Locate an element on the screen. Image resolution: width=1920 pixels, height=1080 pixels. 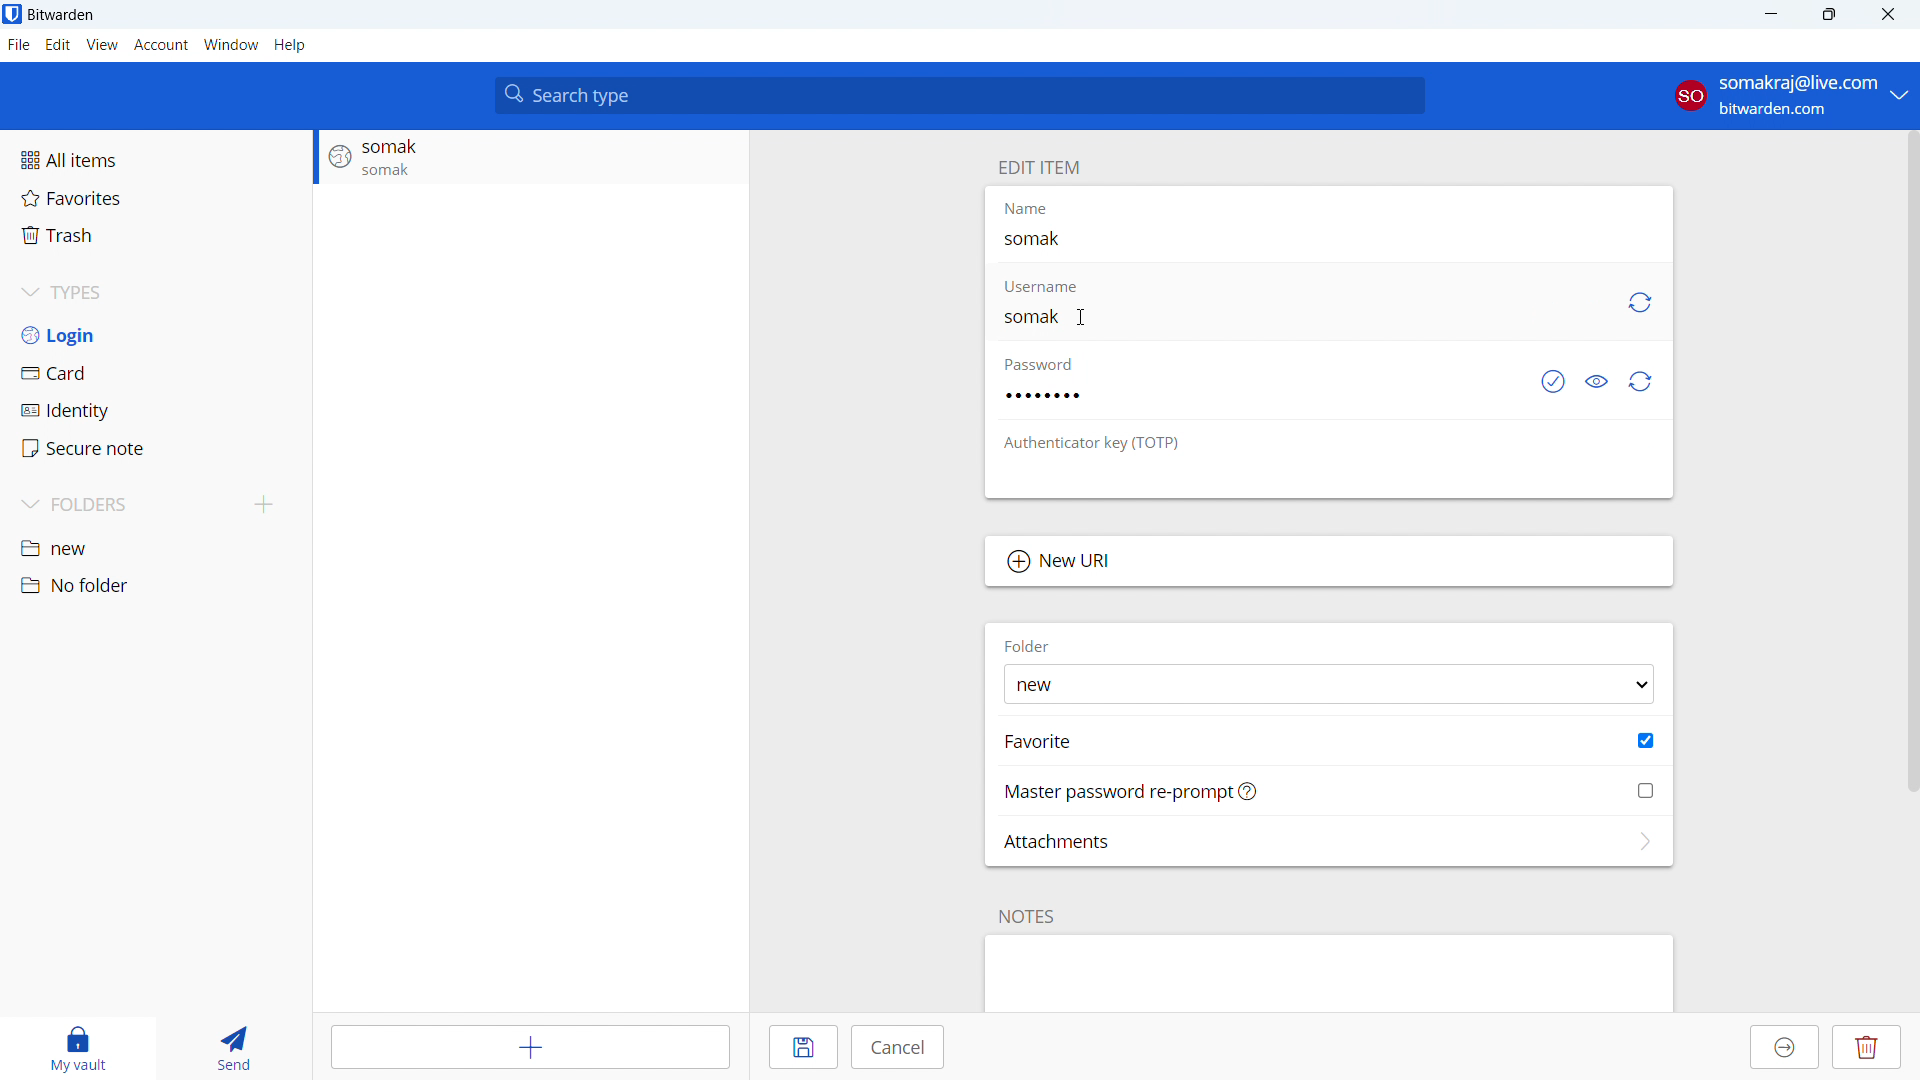
FOLDER is located at coordinates (1027, 644).